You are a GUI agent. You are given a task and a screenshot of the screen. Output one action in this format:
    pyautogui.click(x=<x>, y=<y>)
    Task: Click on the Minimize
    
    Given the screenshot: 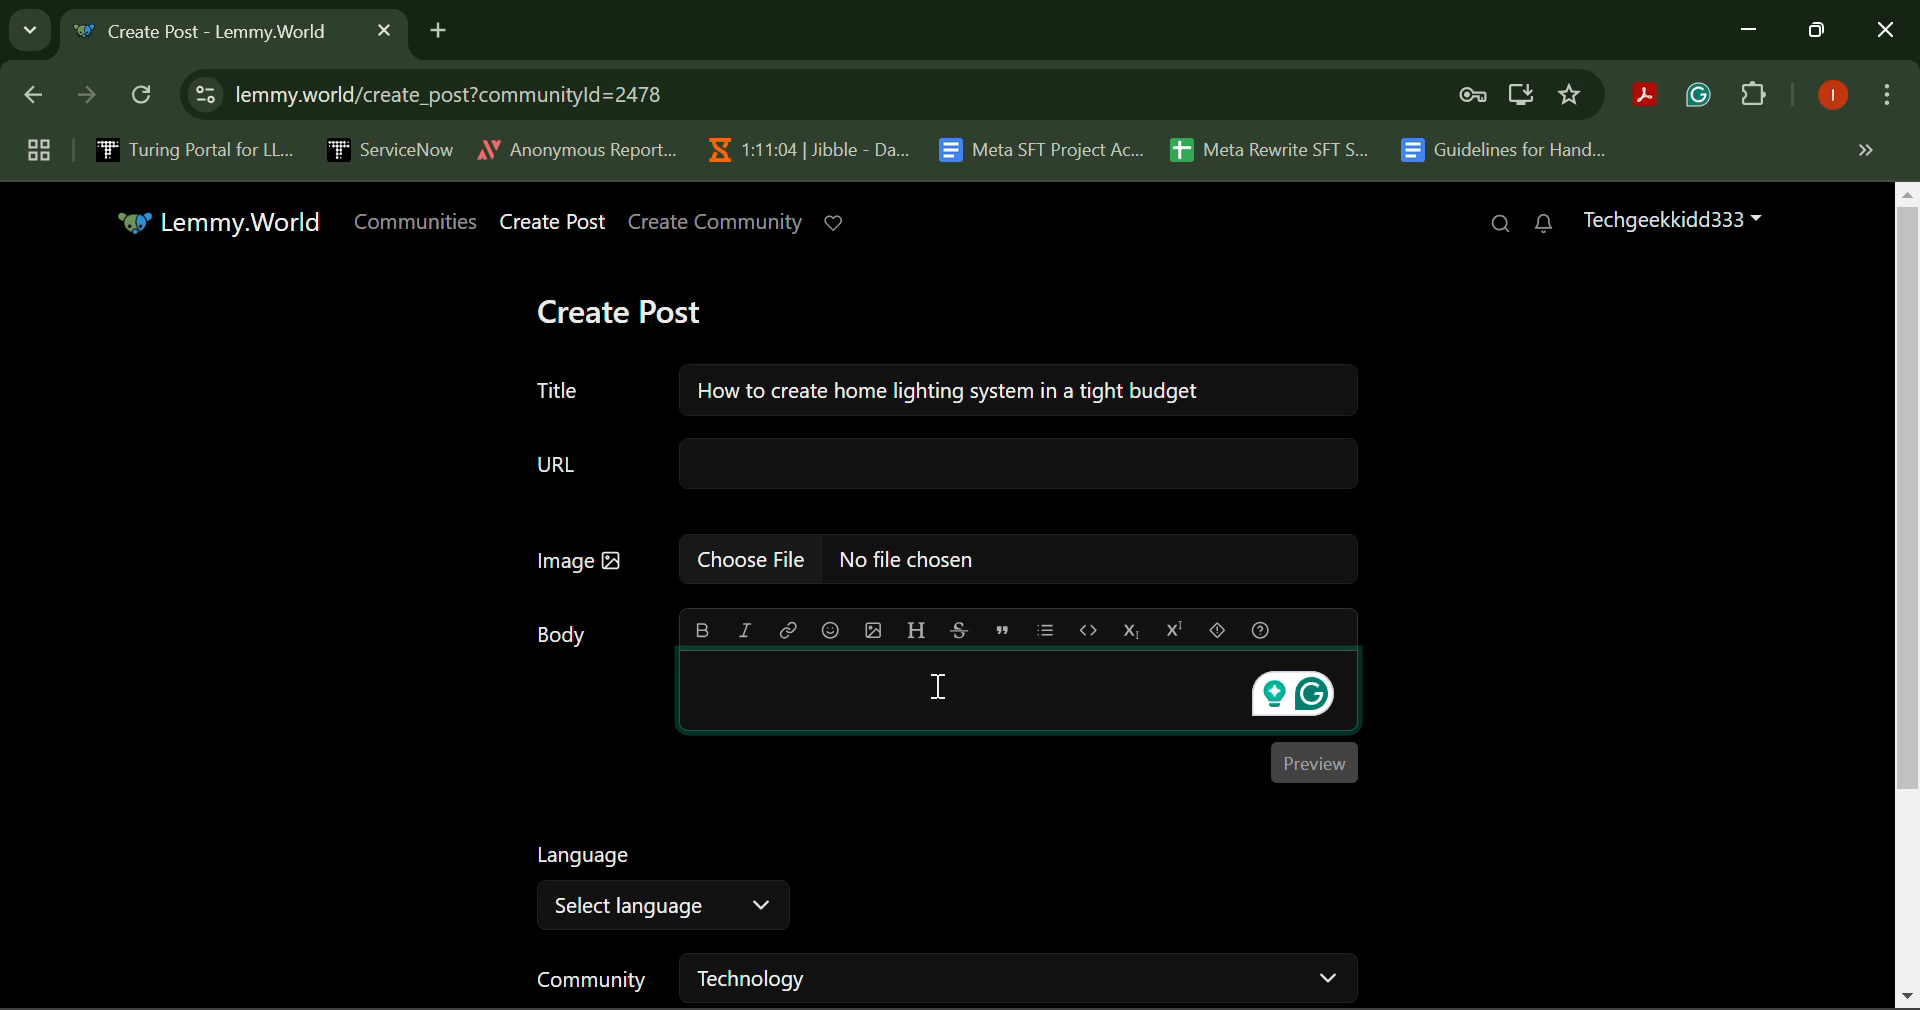 What is the action you would take?
    pyautogui.click(x=1820, y=31)
    